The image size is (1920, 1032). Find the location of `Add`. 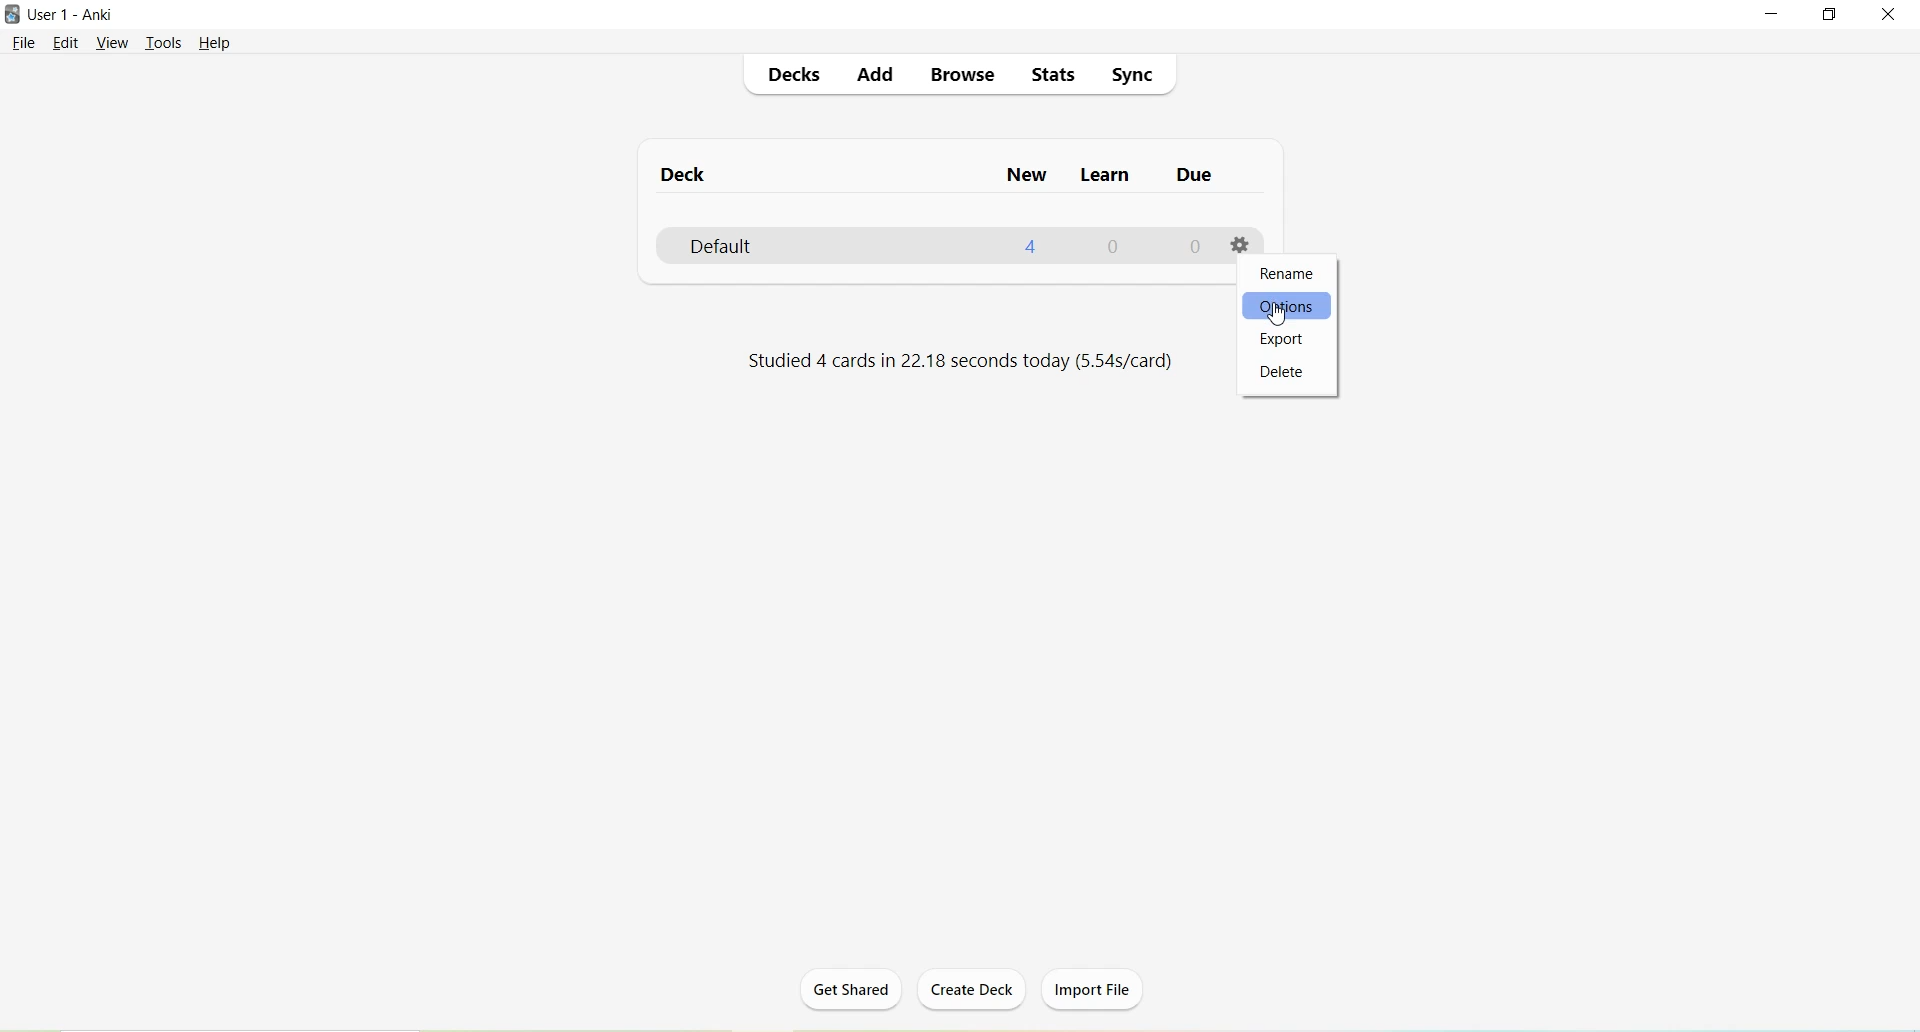

Add is located at coordinates (876, 76).